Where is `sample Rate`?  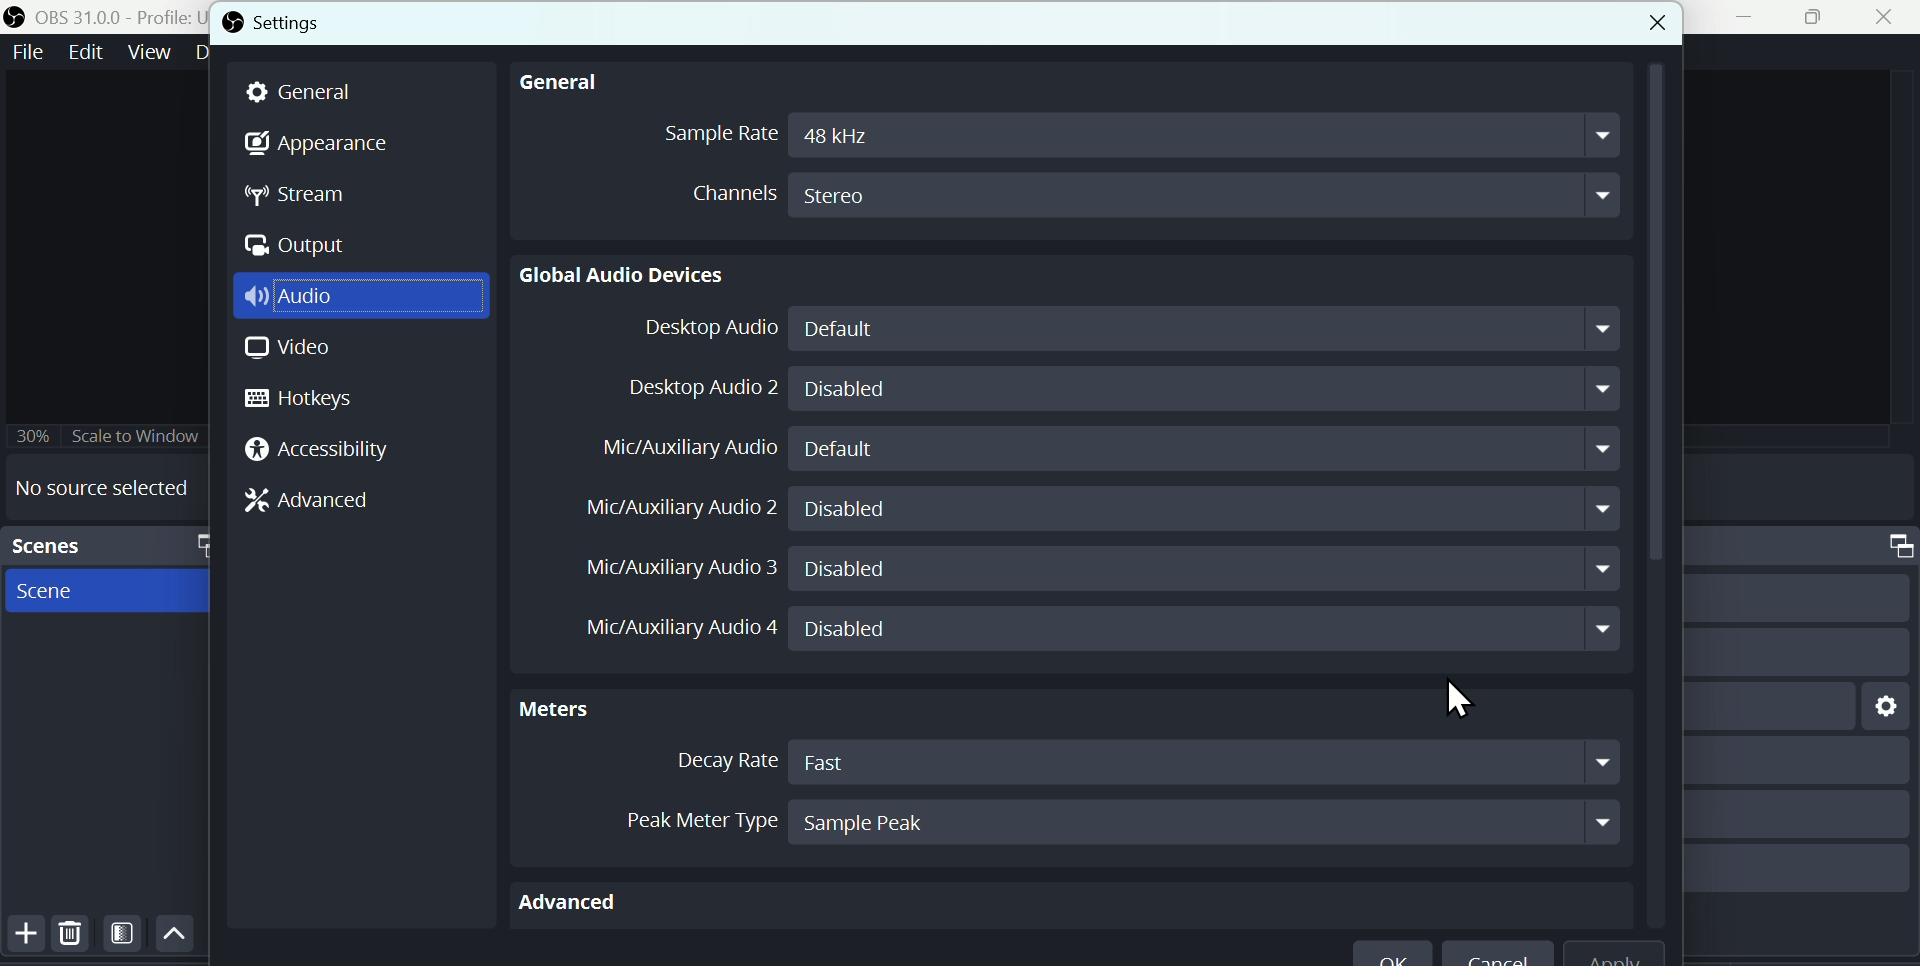 sample Rate is located at coordinates (724, 134).